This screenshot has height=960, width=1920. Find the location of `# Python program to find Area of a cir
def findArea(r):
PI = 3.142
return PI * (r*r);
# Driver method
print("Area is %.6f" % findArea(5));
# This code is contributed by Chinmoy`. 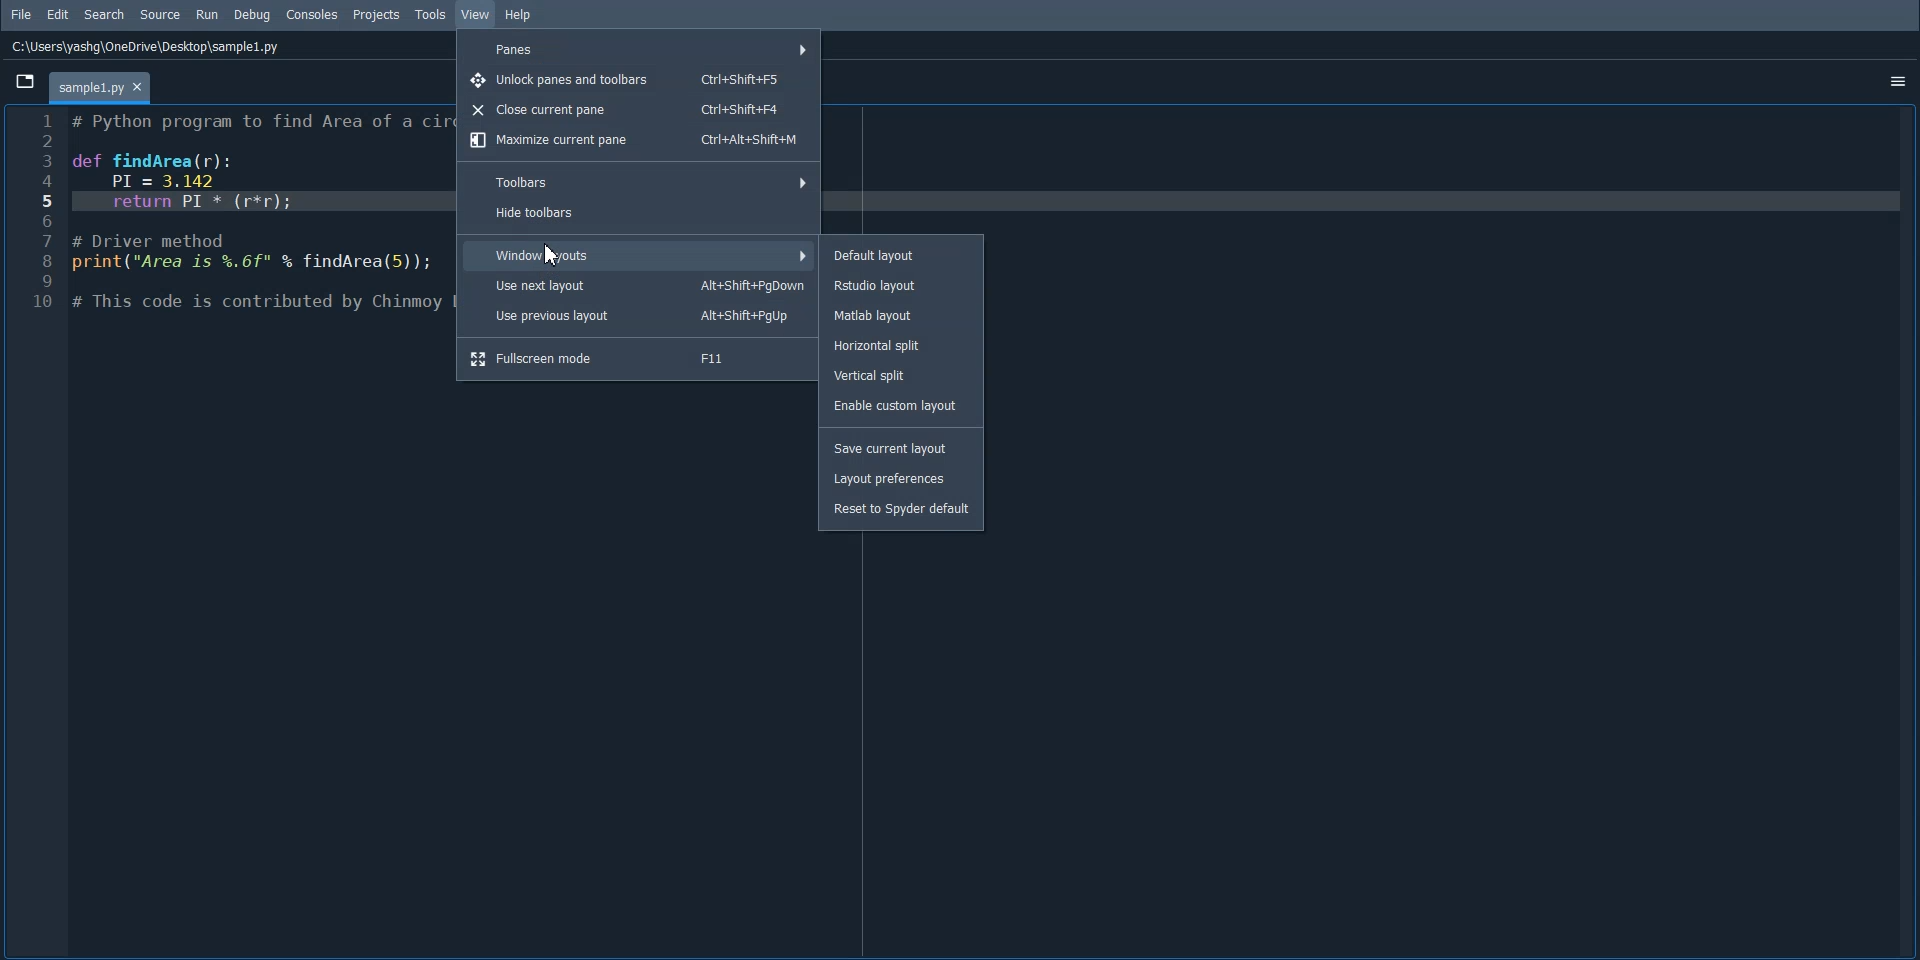

# Python program to find Area of a cir
def findArea(r):
PI = 3.142
return PI * (r*r);
# Driver method
print("Area is %.6f" % findArea(5));
# This code is contributed by Chinmoy is located at coordinates (265, 215).